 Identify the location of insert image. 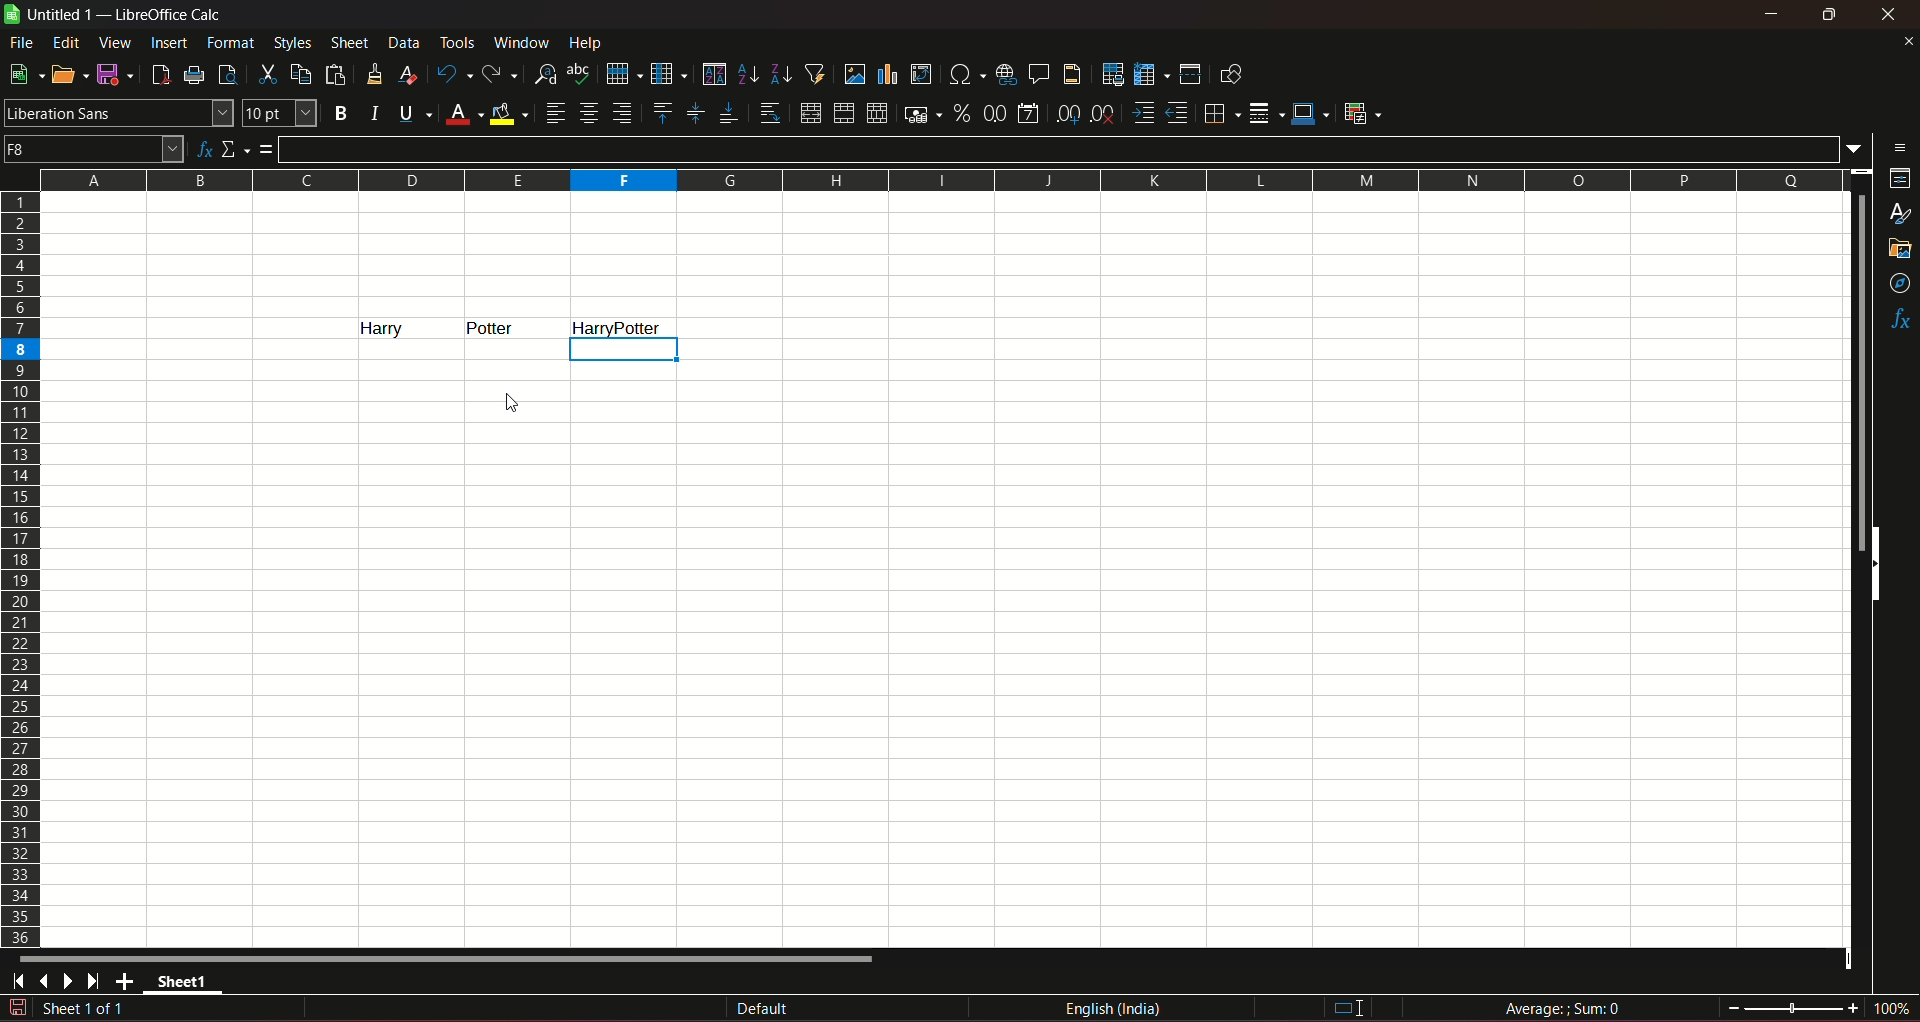
(854, 74).